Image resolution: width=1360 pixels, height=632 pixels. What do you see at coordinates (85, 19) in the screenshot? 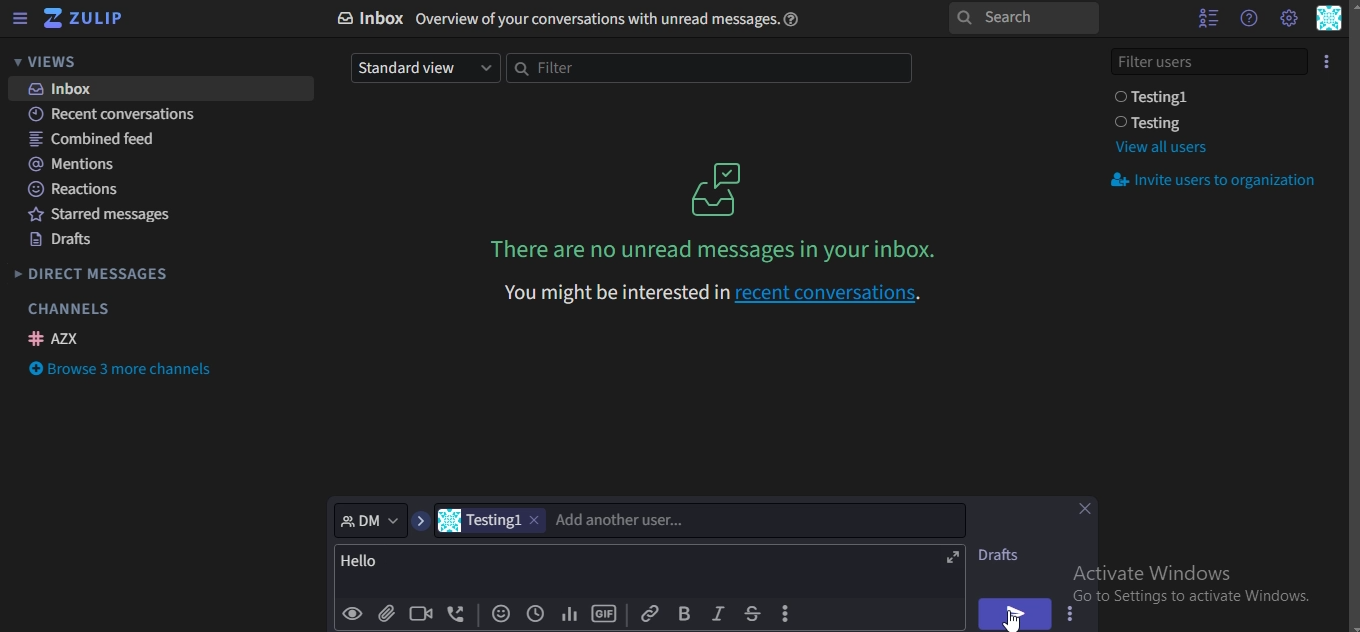
I see `icon` at bounding box center [85, 19].